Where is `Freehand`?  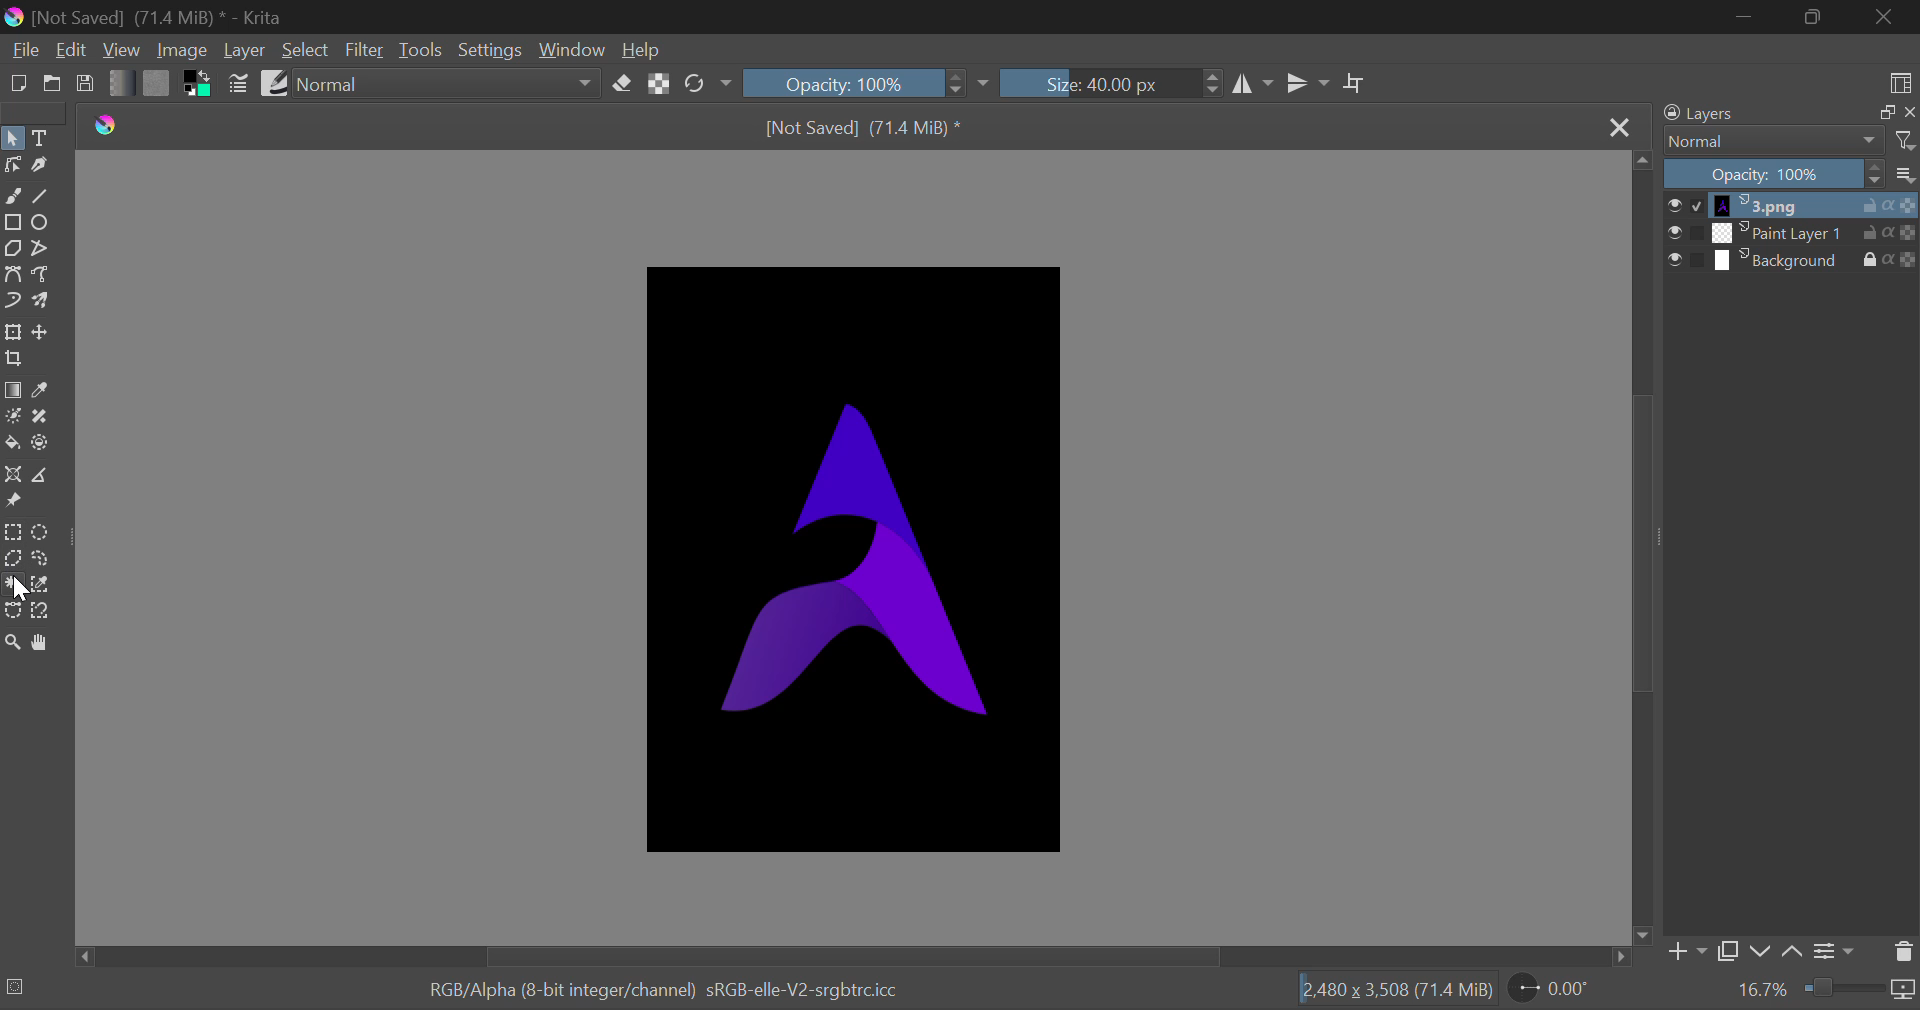
Freehand is located at coordinates (13, 193).